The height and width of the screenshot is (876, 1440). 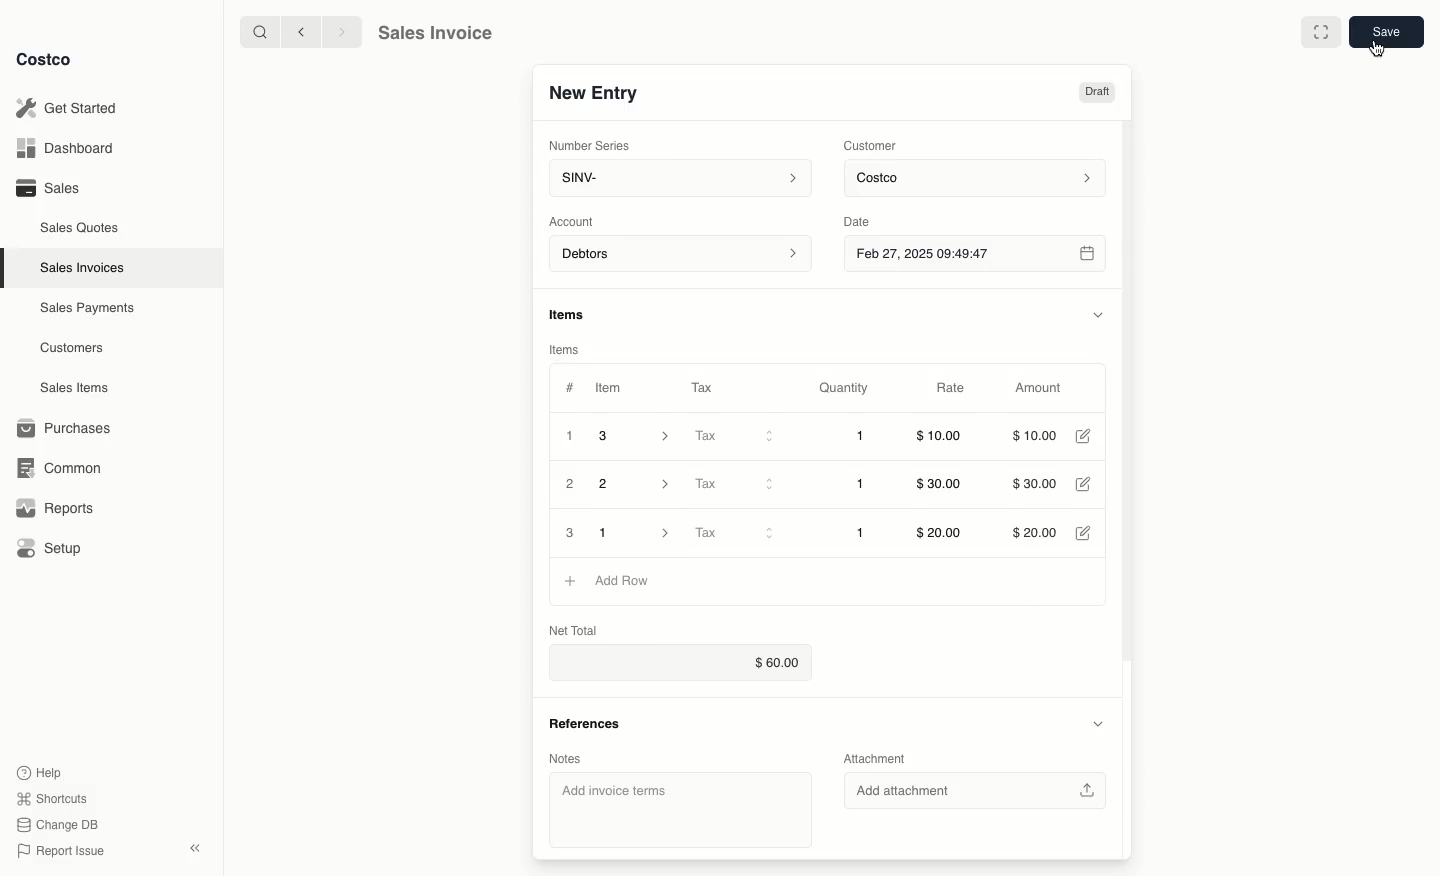 I want to click on cursor, so click(x=1377, y=51).